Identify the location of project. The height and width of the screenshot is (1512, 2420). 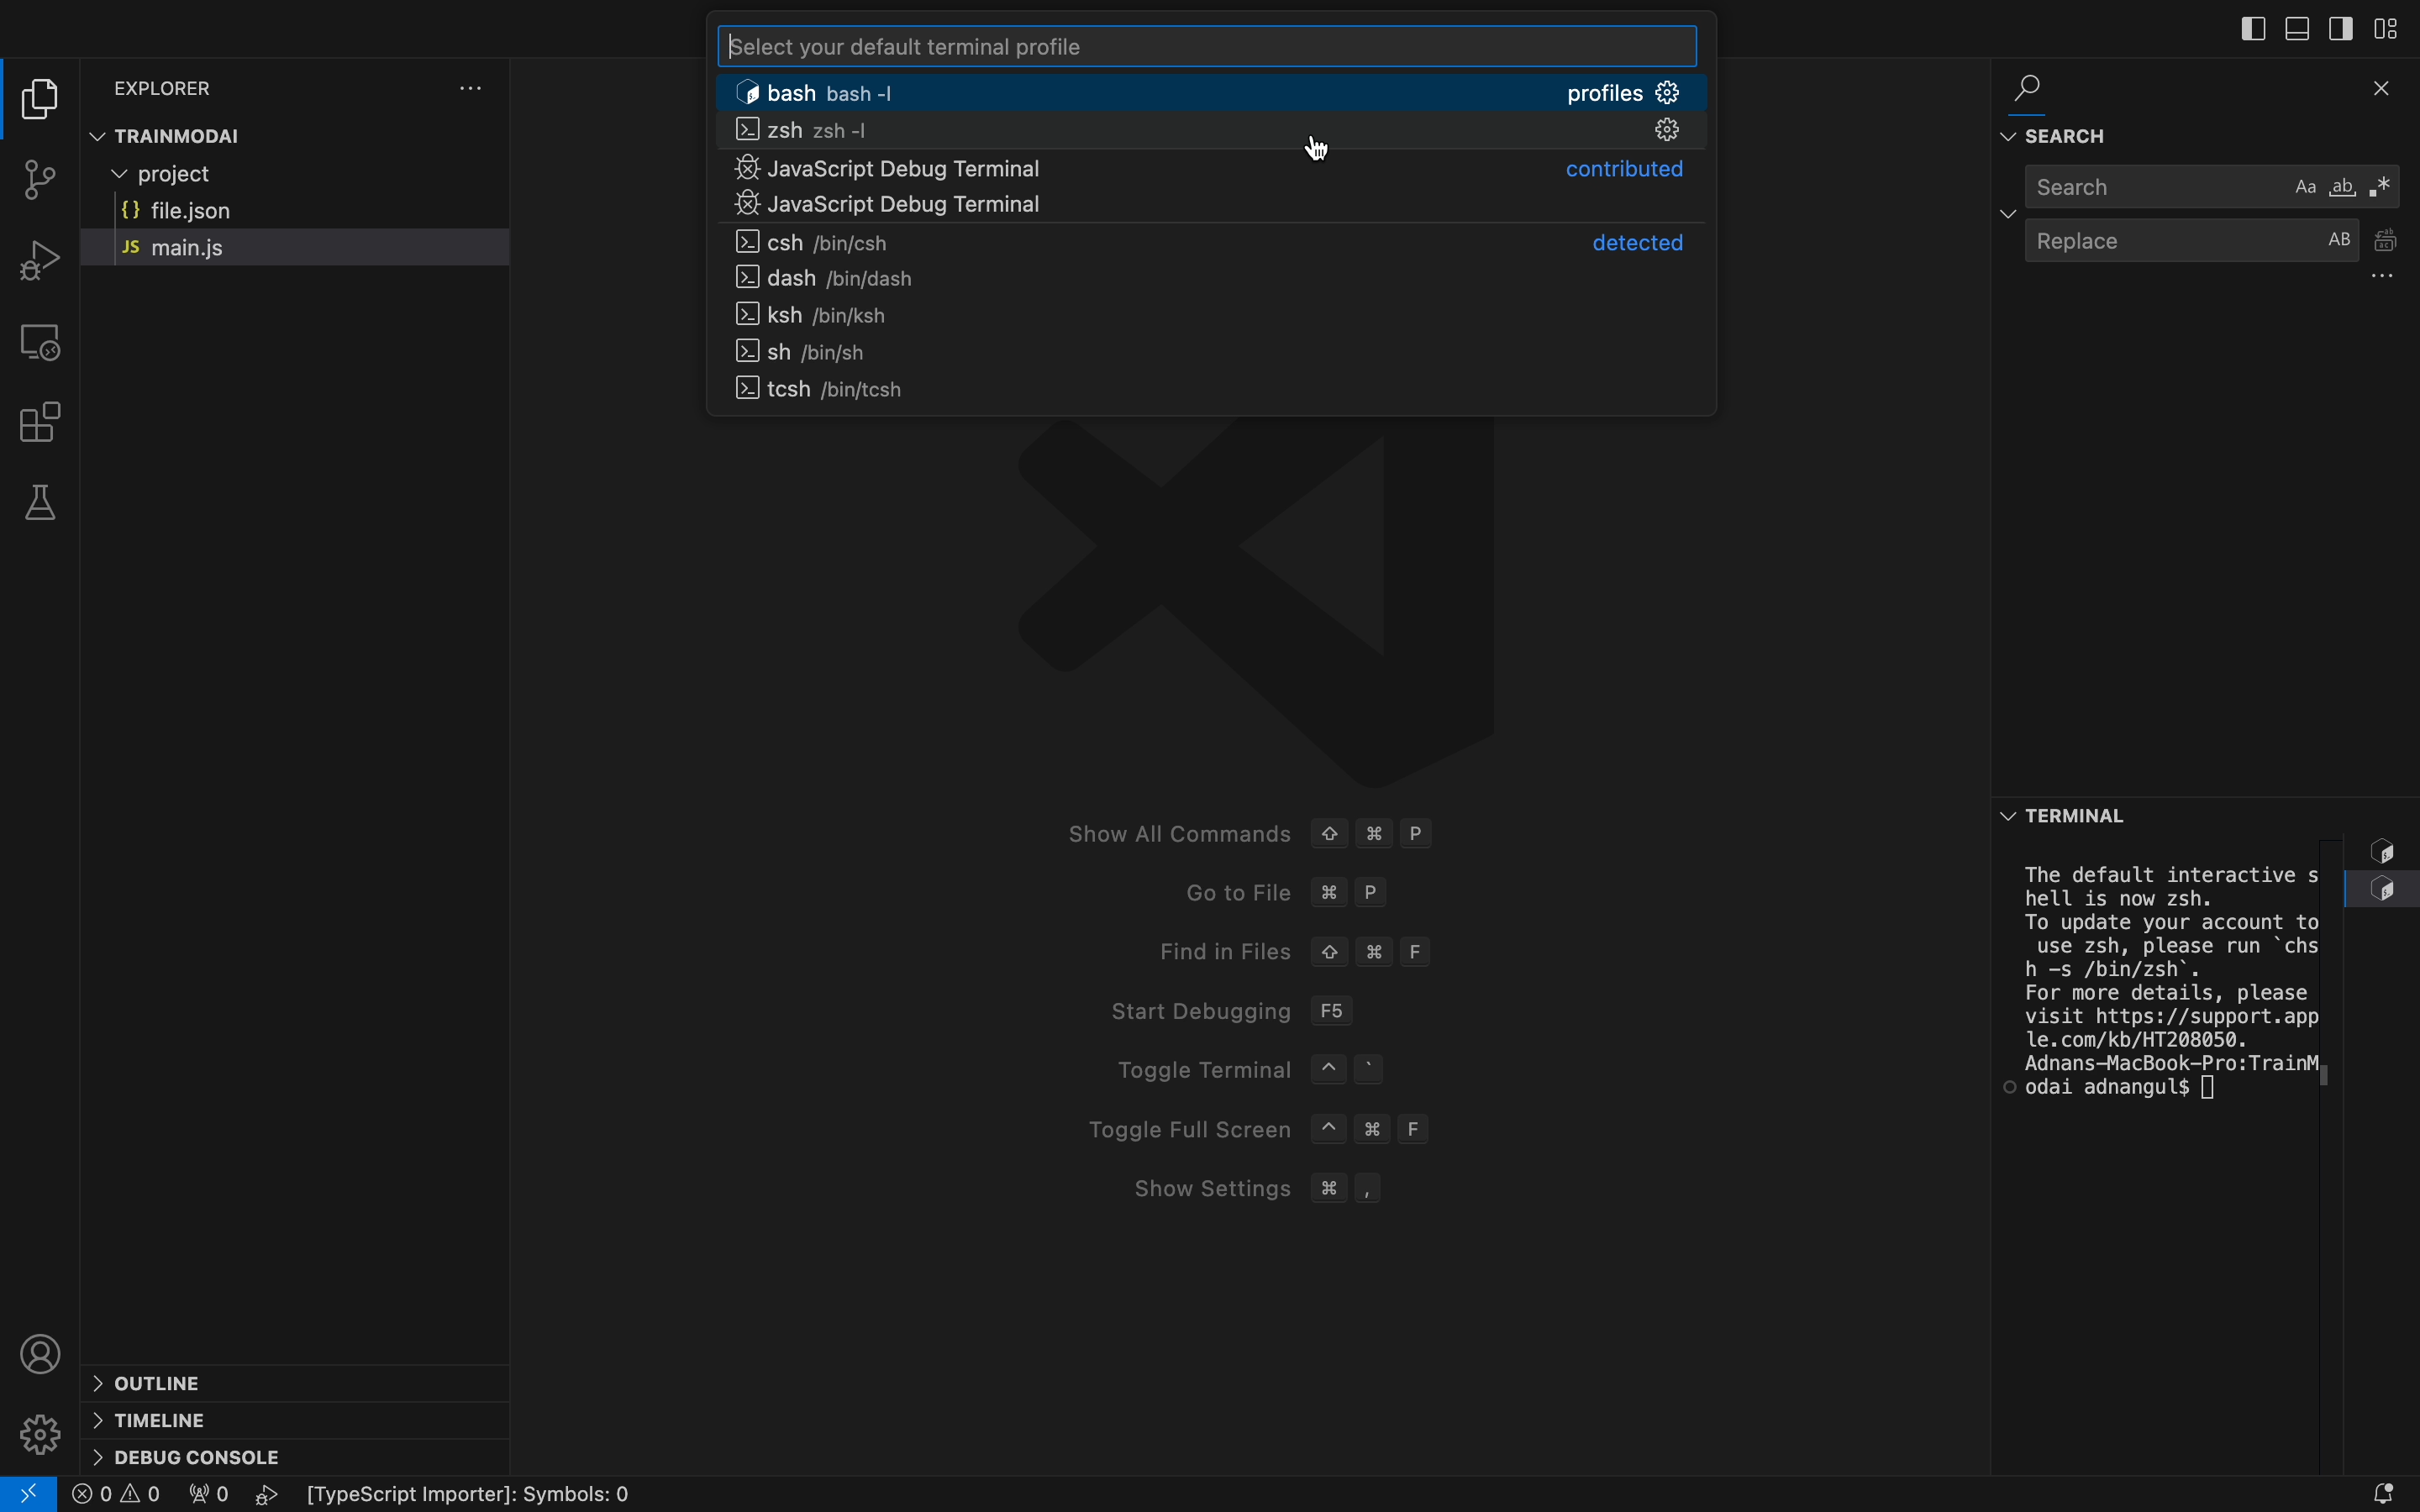
(250, 176).